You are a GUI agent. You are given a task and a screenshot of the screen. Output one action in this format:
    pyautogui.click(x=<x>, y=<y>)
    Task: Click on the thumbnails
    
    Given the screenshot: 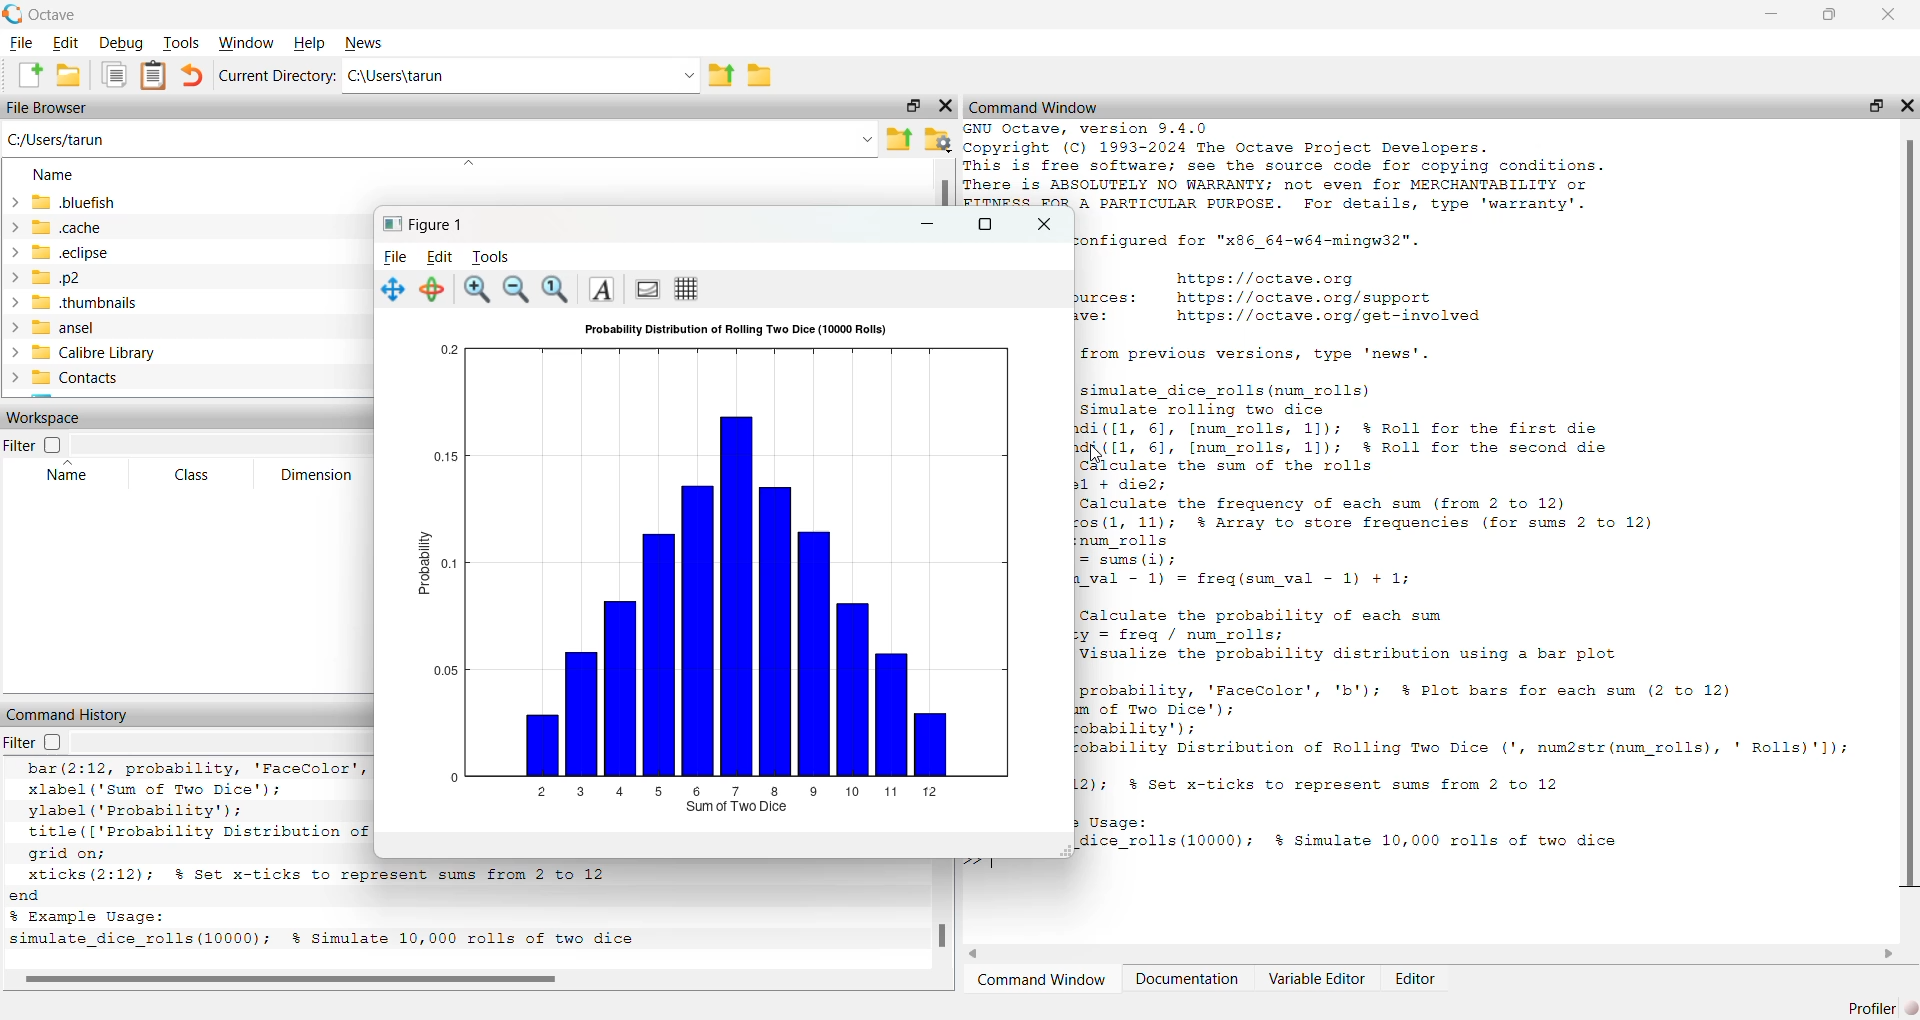 What is the action you would take?
    pyautogui.click(x=77, y=302)
    